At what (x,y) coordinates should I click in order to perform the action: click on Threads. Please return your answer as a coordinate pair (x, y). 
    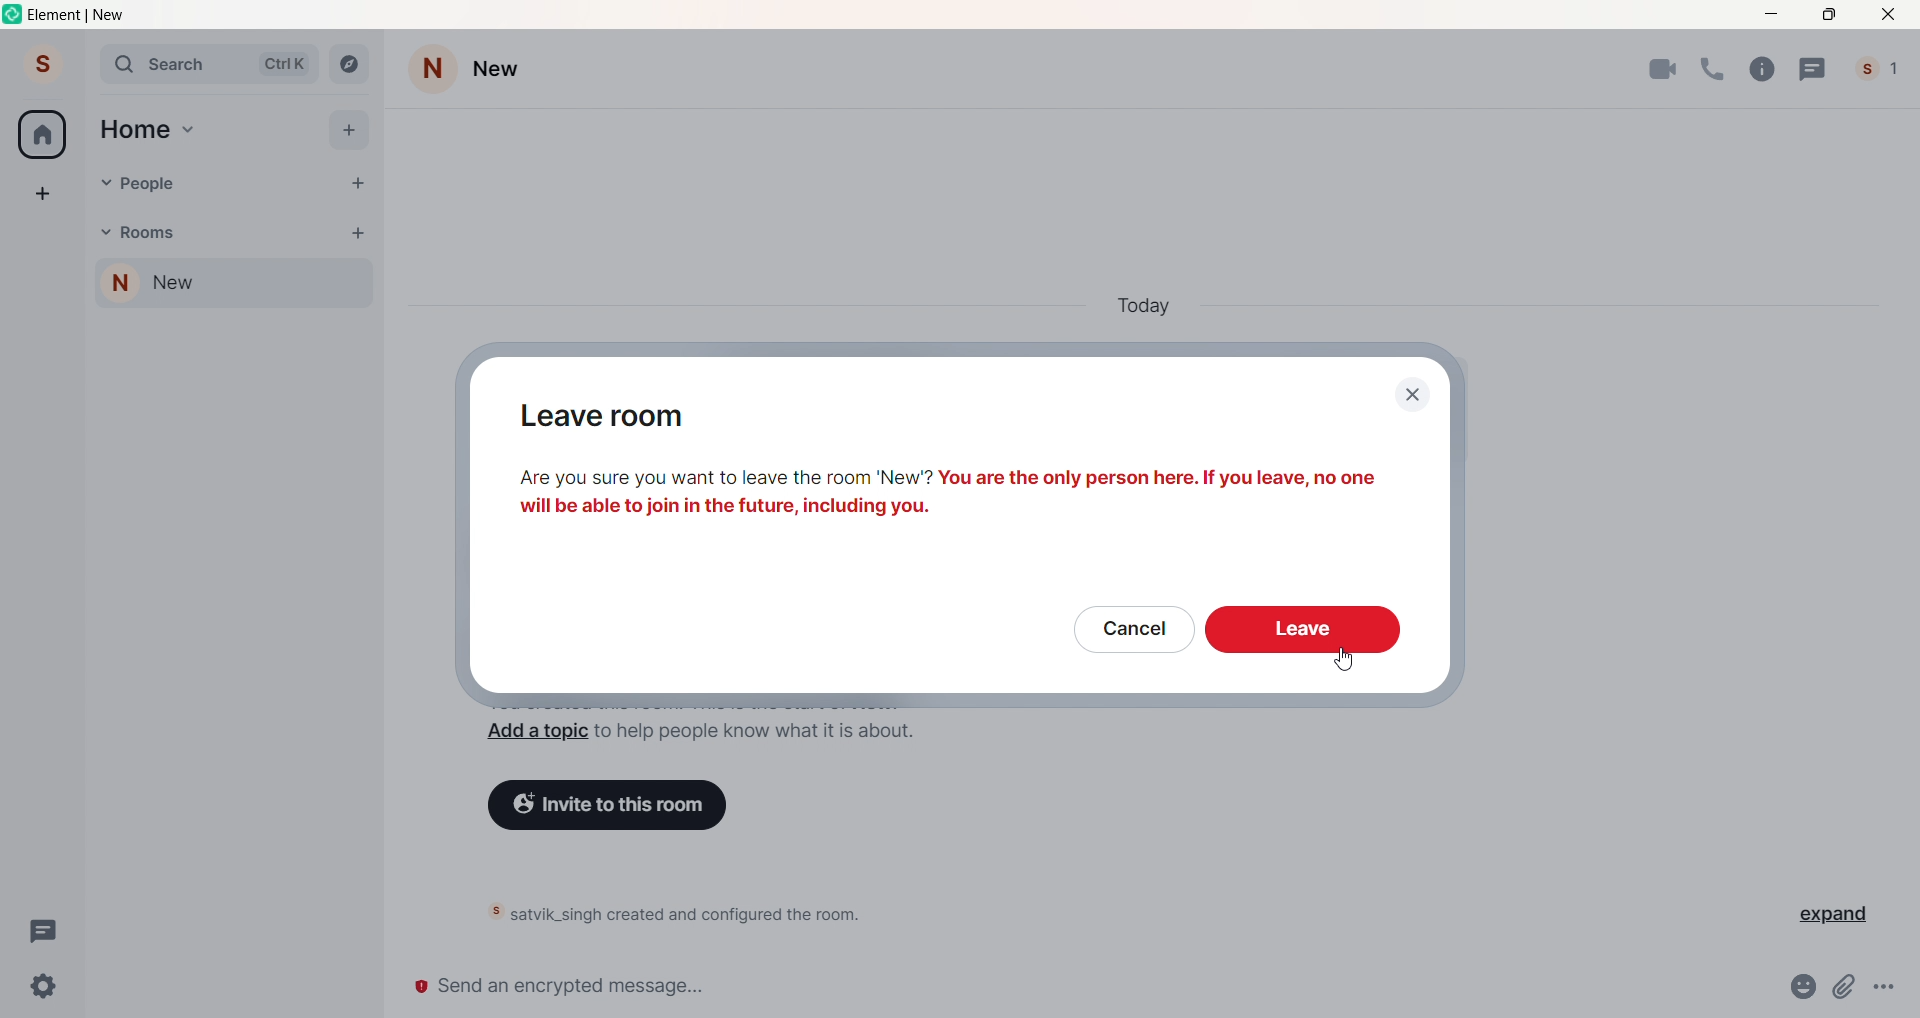
    Looking at the image, I should click on (1815, 67).